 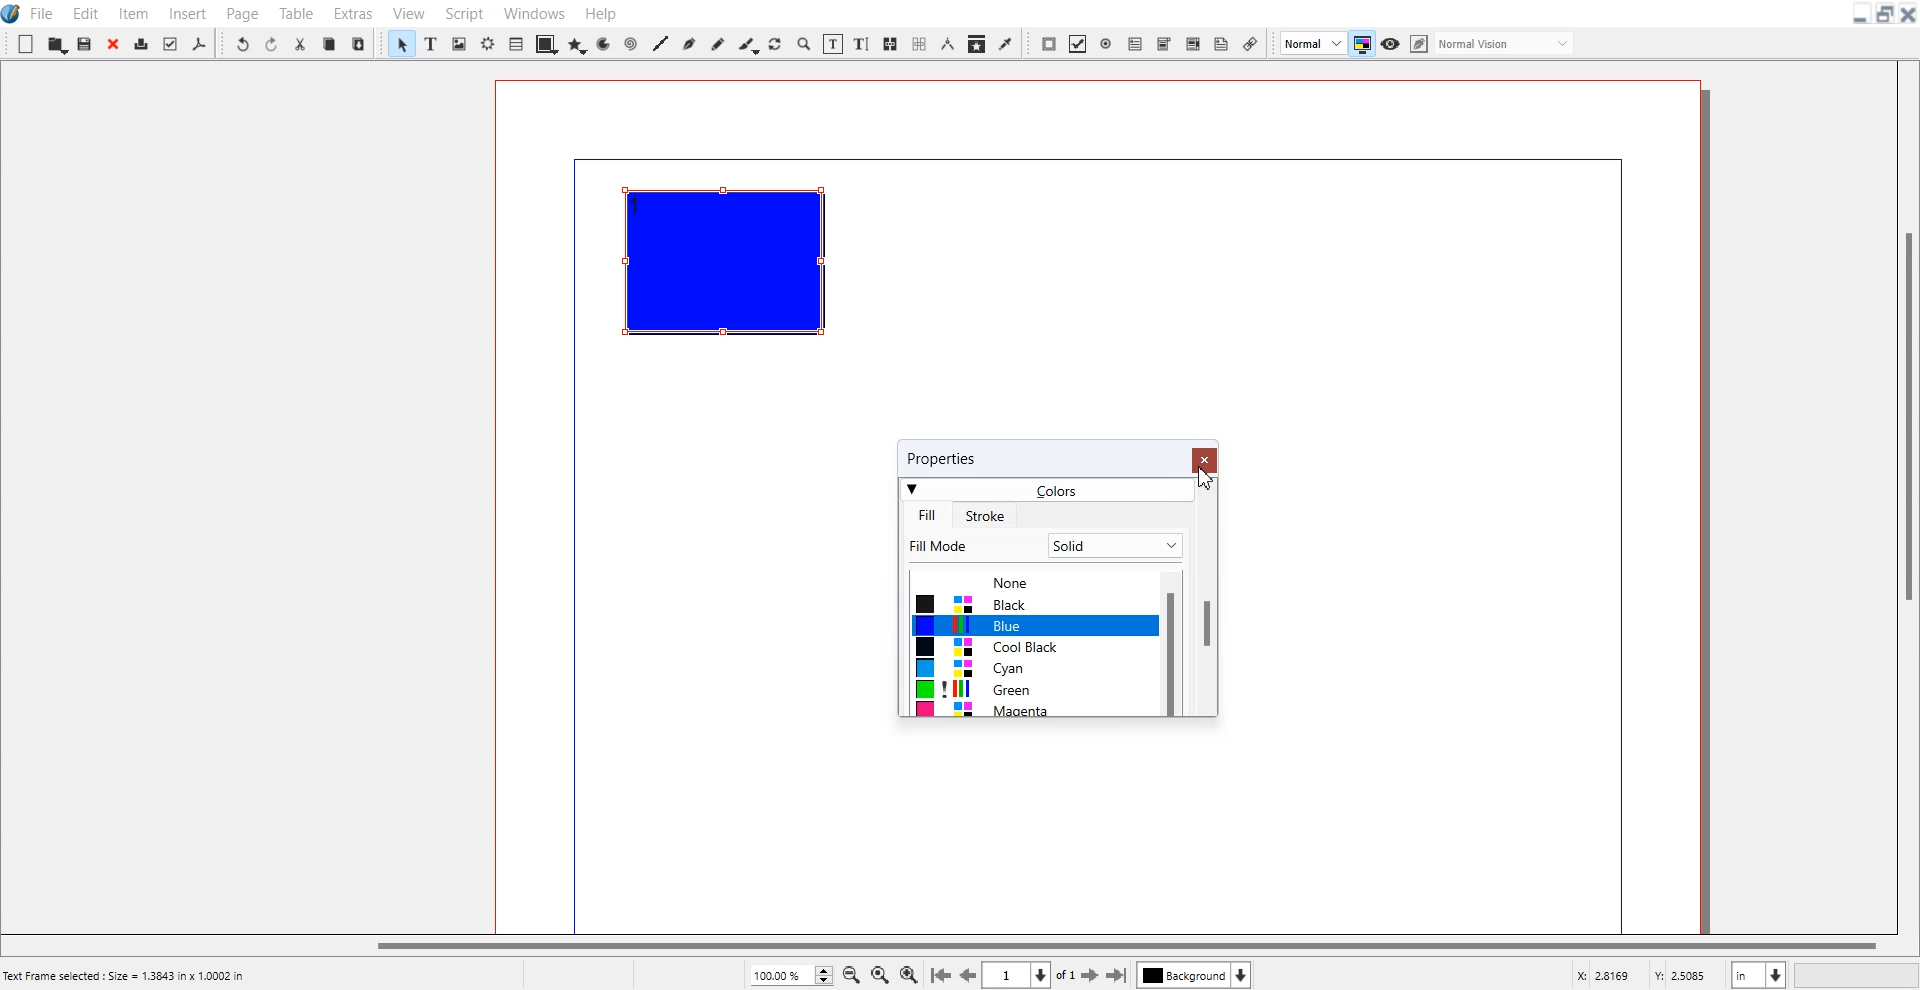 What do you see at coordinates (408, 12) in the screenshot?
I see `View` at bounding box center [408, 12].